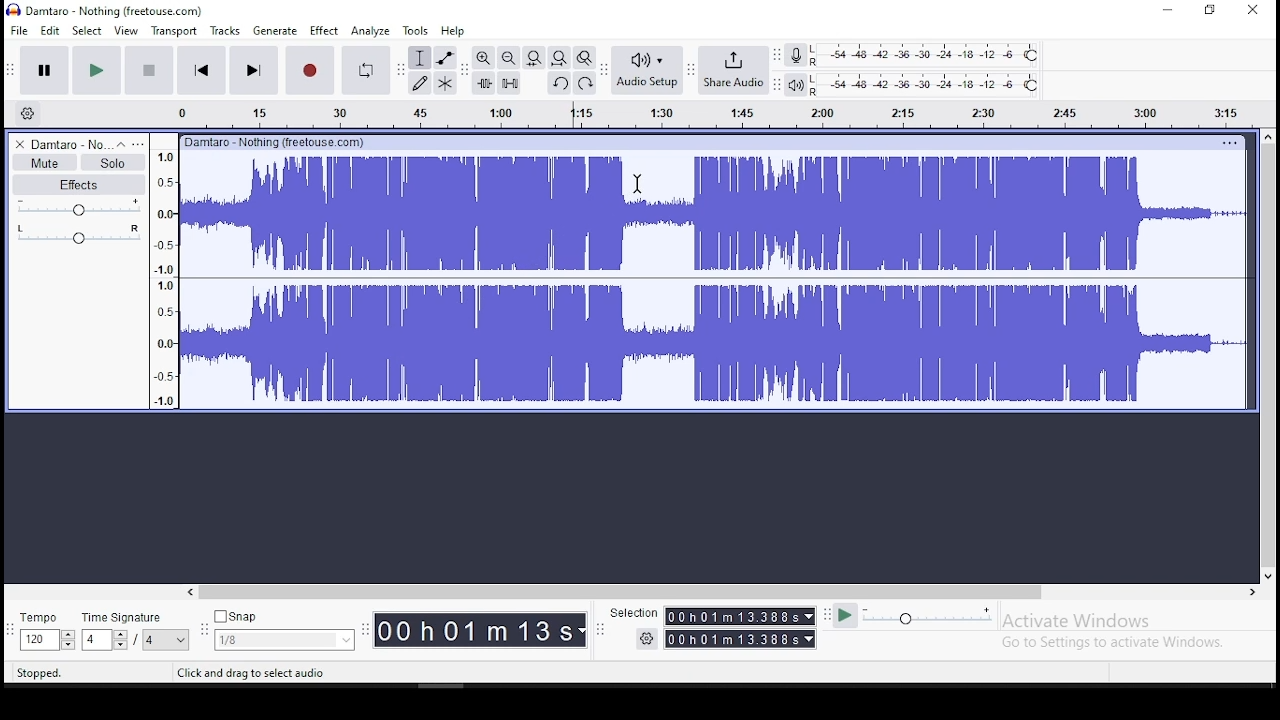 Image resolution: width=1280 pixels, height=720 pixels. I want to click on options, so click(1227, 142).